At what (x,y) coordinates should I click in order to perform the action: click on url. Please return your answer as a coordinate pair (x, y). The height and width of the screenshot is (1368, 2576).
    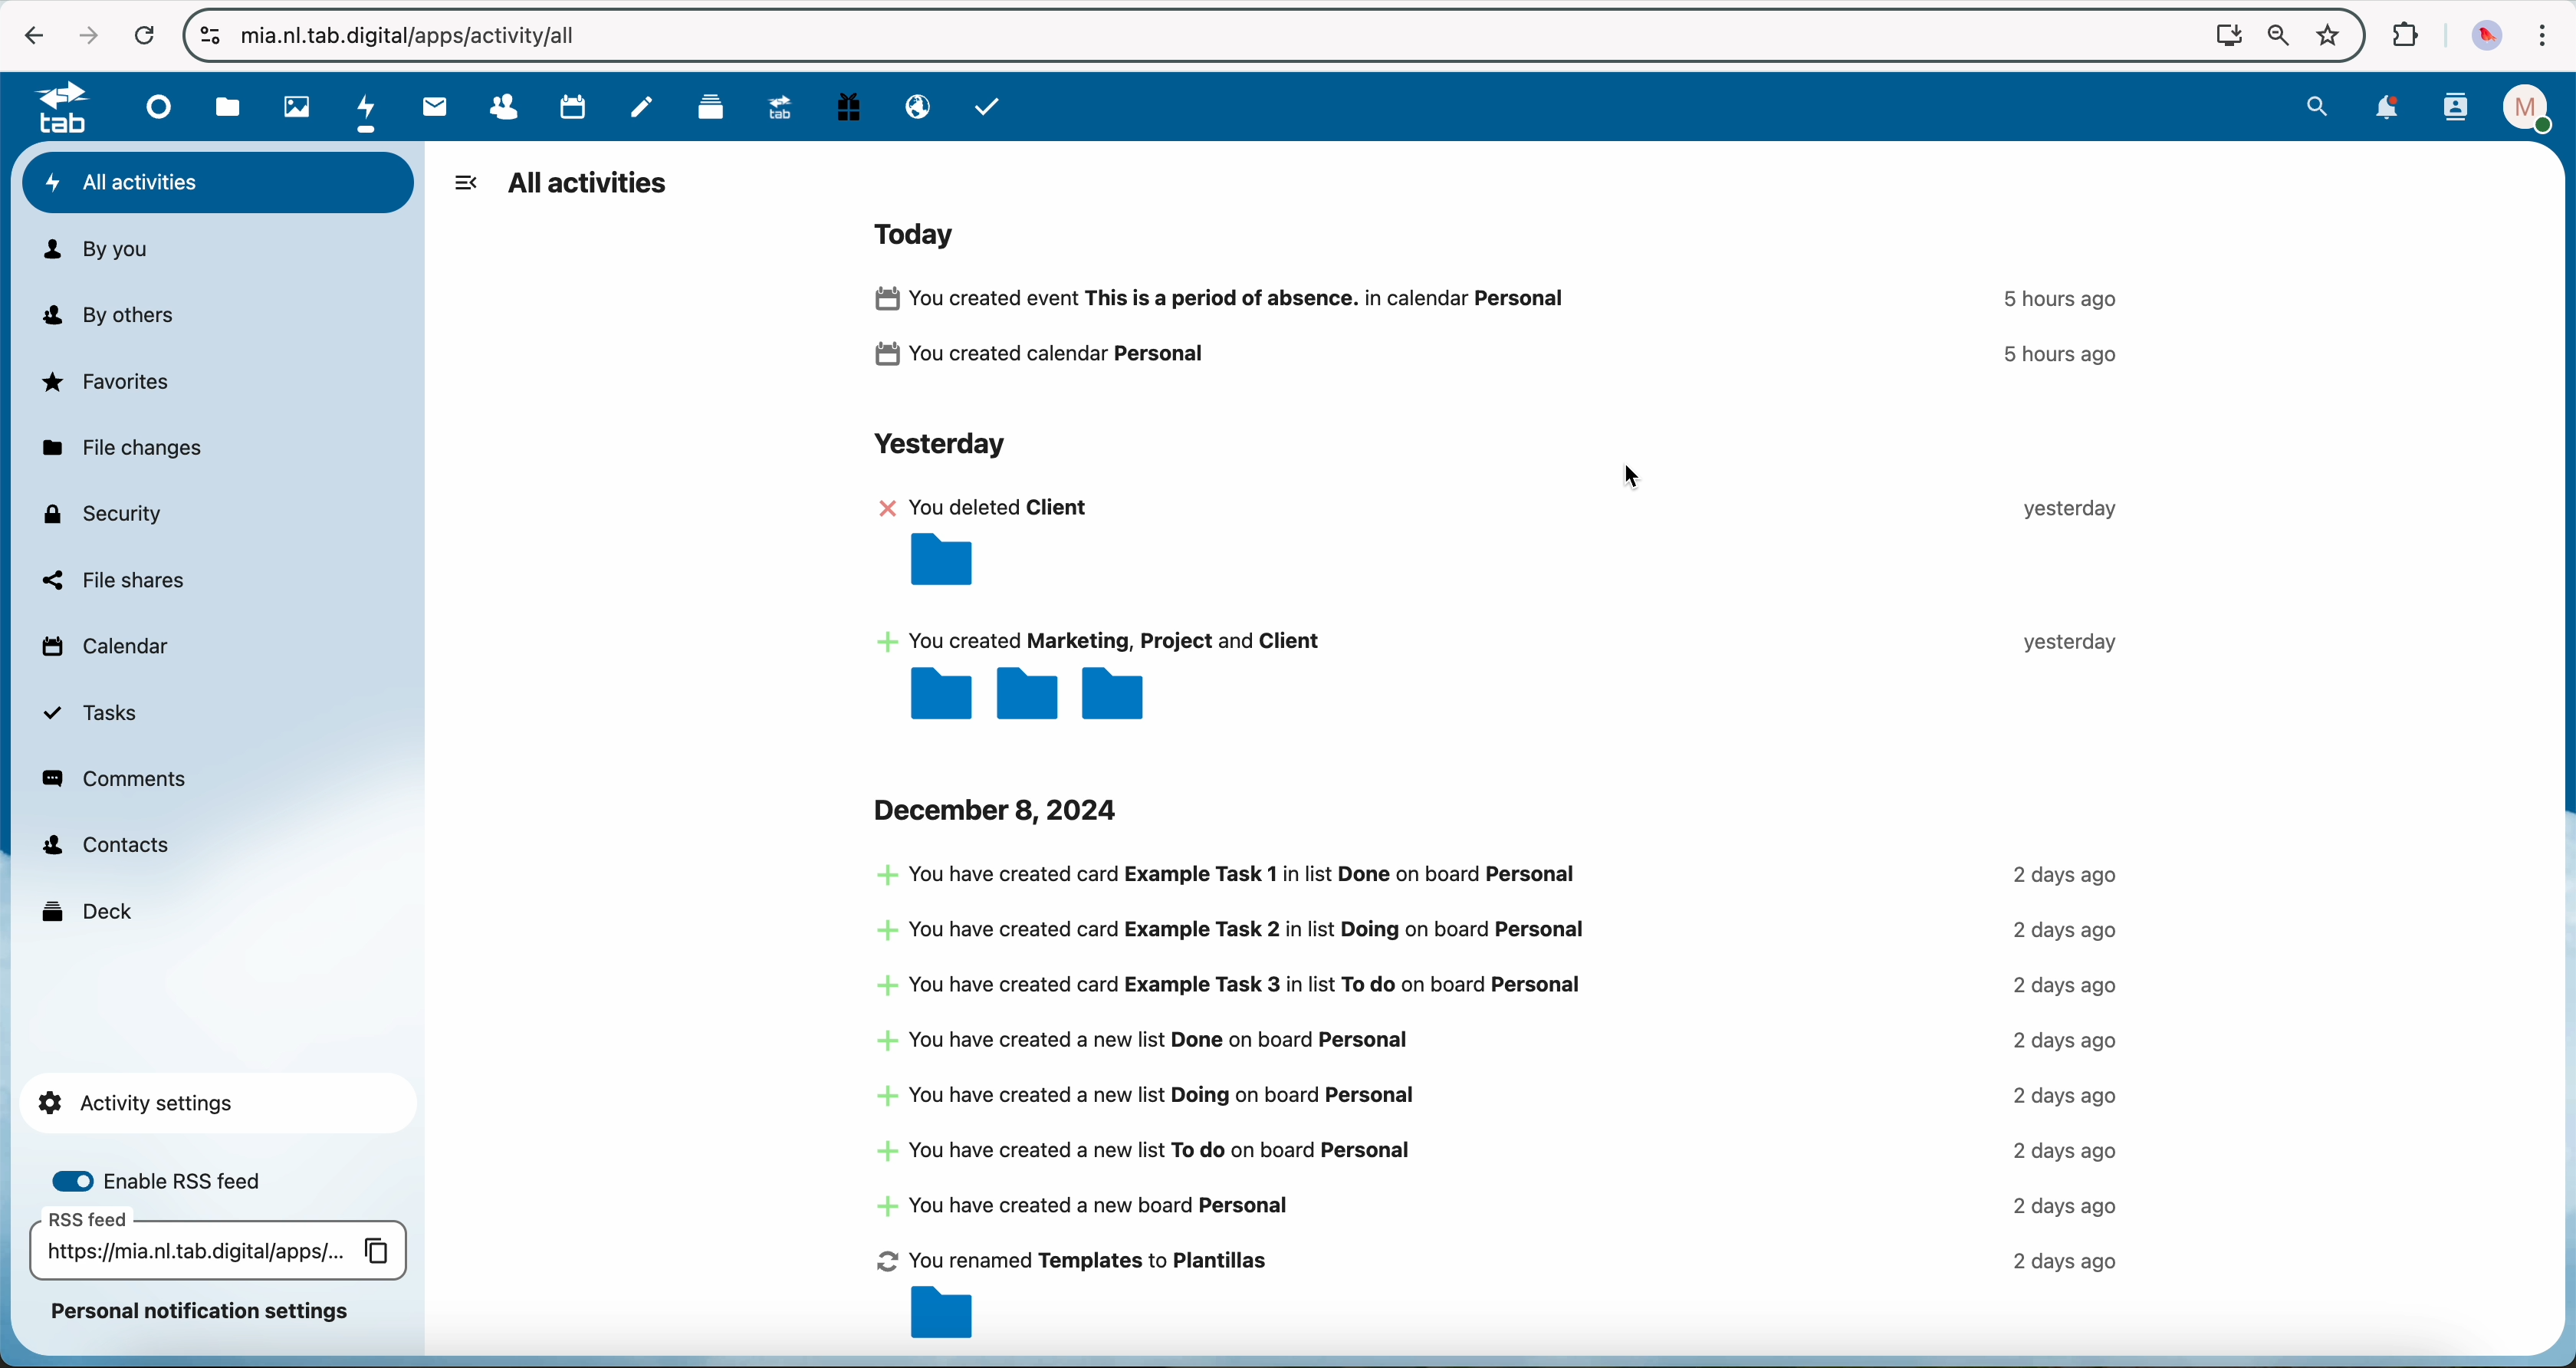
    Looking at the image, I should click on (422, 38).